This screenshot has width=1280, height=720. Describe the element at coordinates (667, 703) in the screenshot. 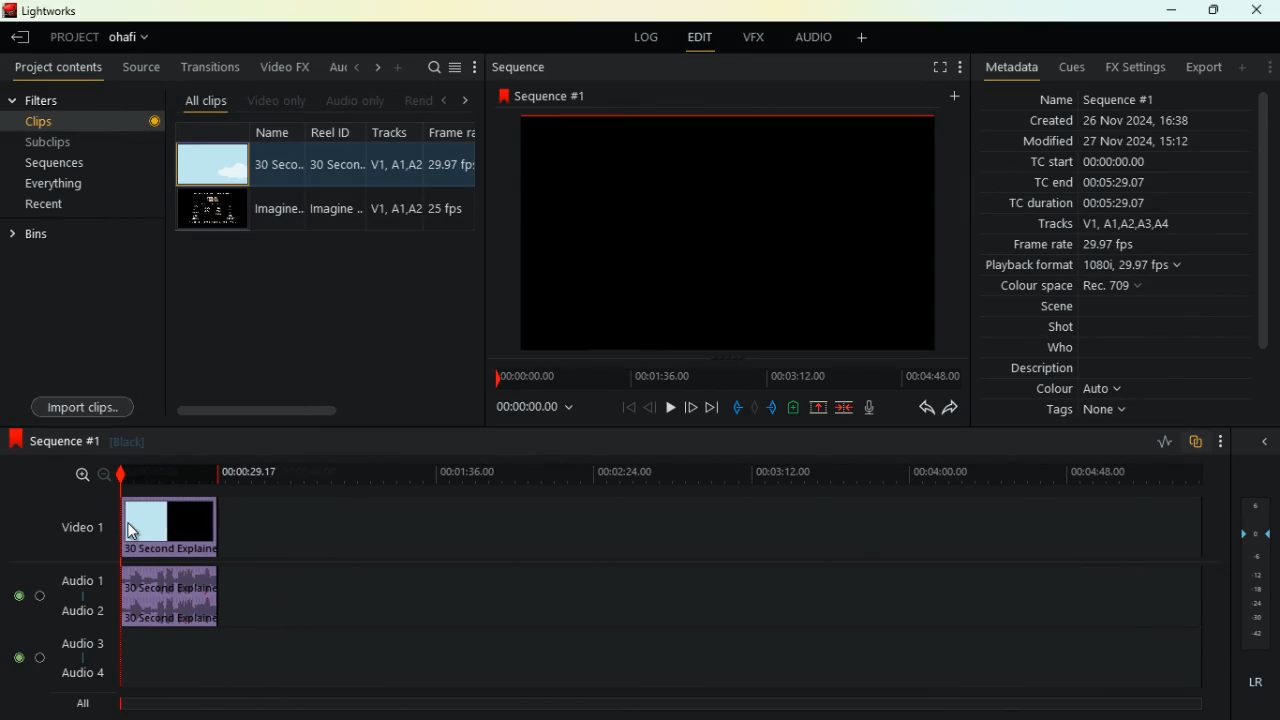

I see `ALL timeline track` at that location.